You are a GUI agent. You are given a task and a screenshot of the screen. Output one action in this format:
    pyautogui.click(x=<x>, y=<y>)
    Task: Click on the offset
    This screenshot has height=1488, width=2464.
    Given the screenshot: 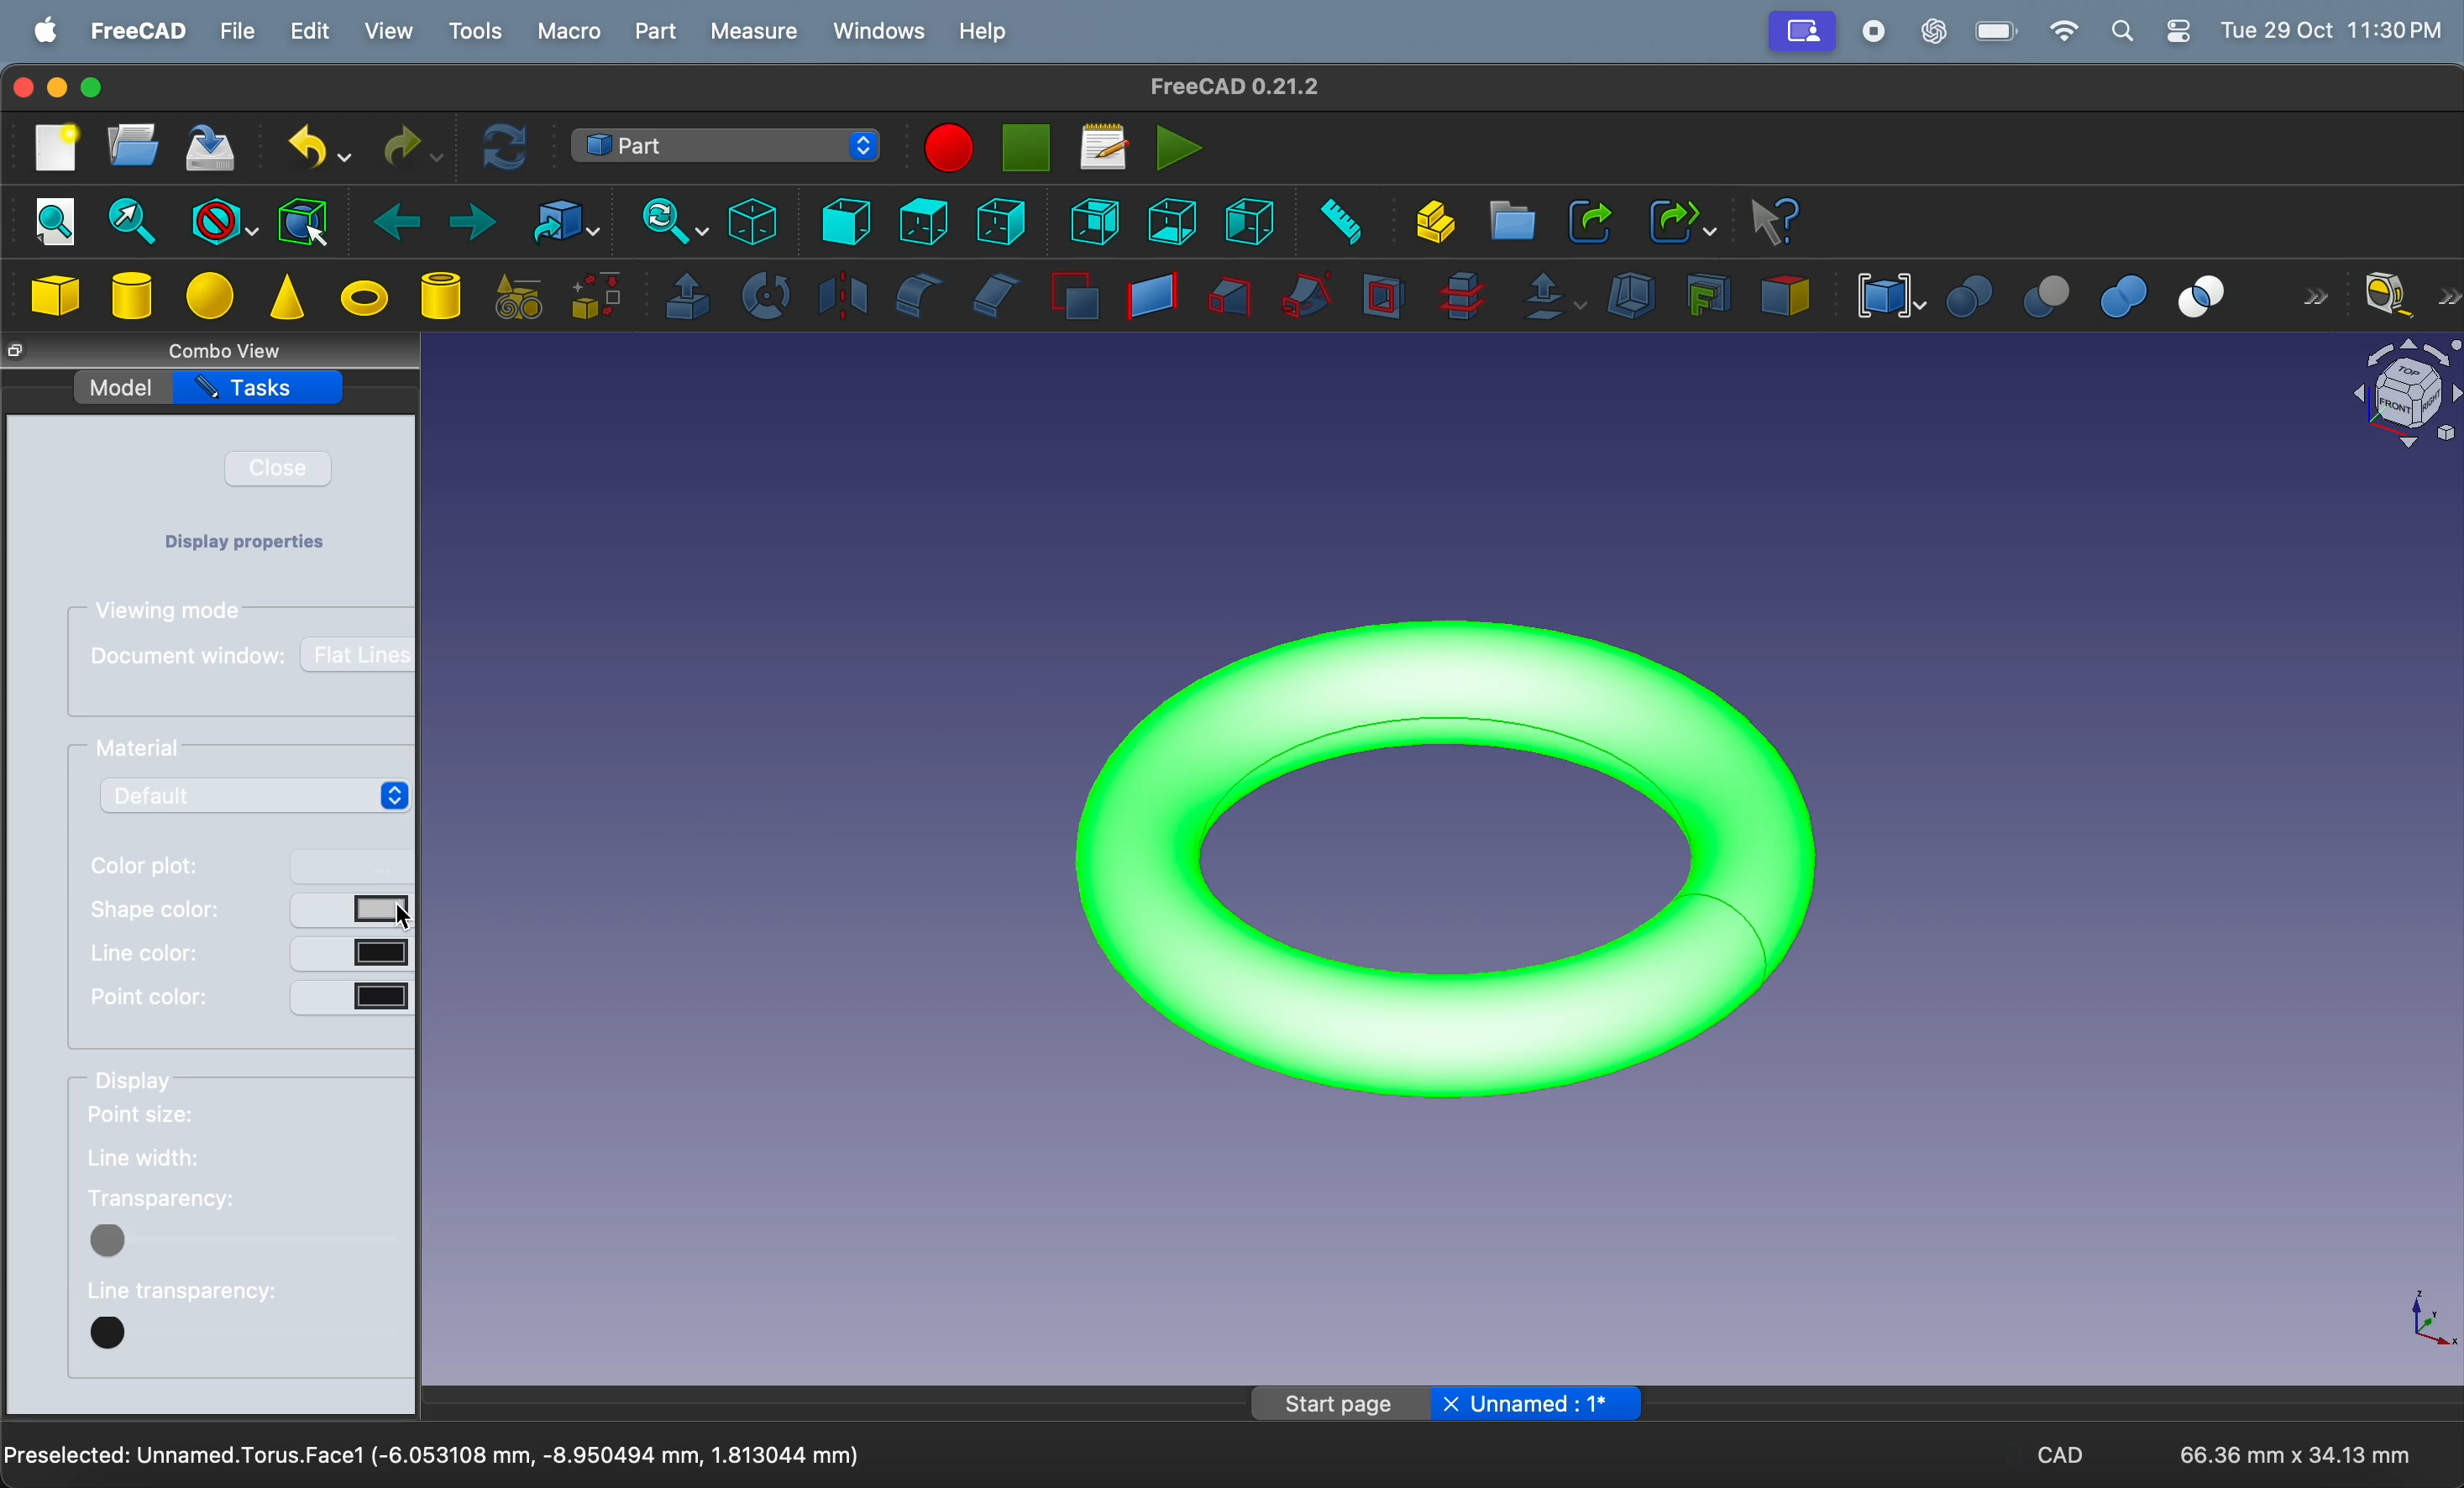 What is the action you would take?
    pyautogui.click(x=1550, y=297)
    